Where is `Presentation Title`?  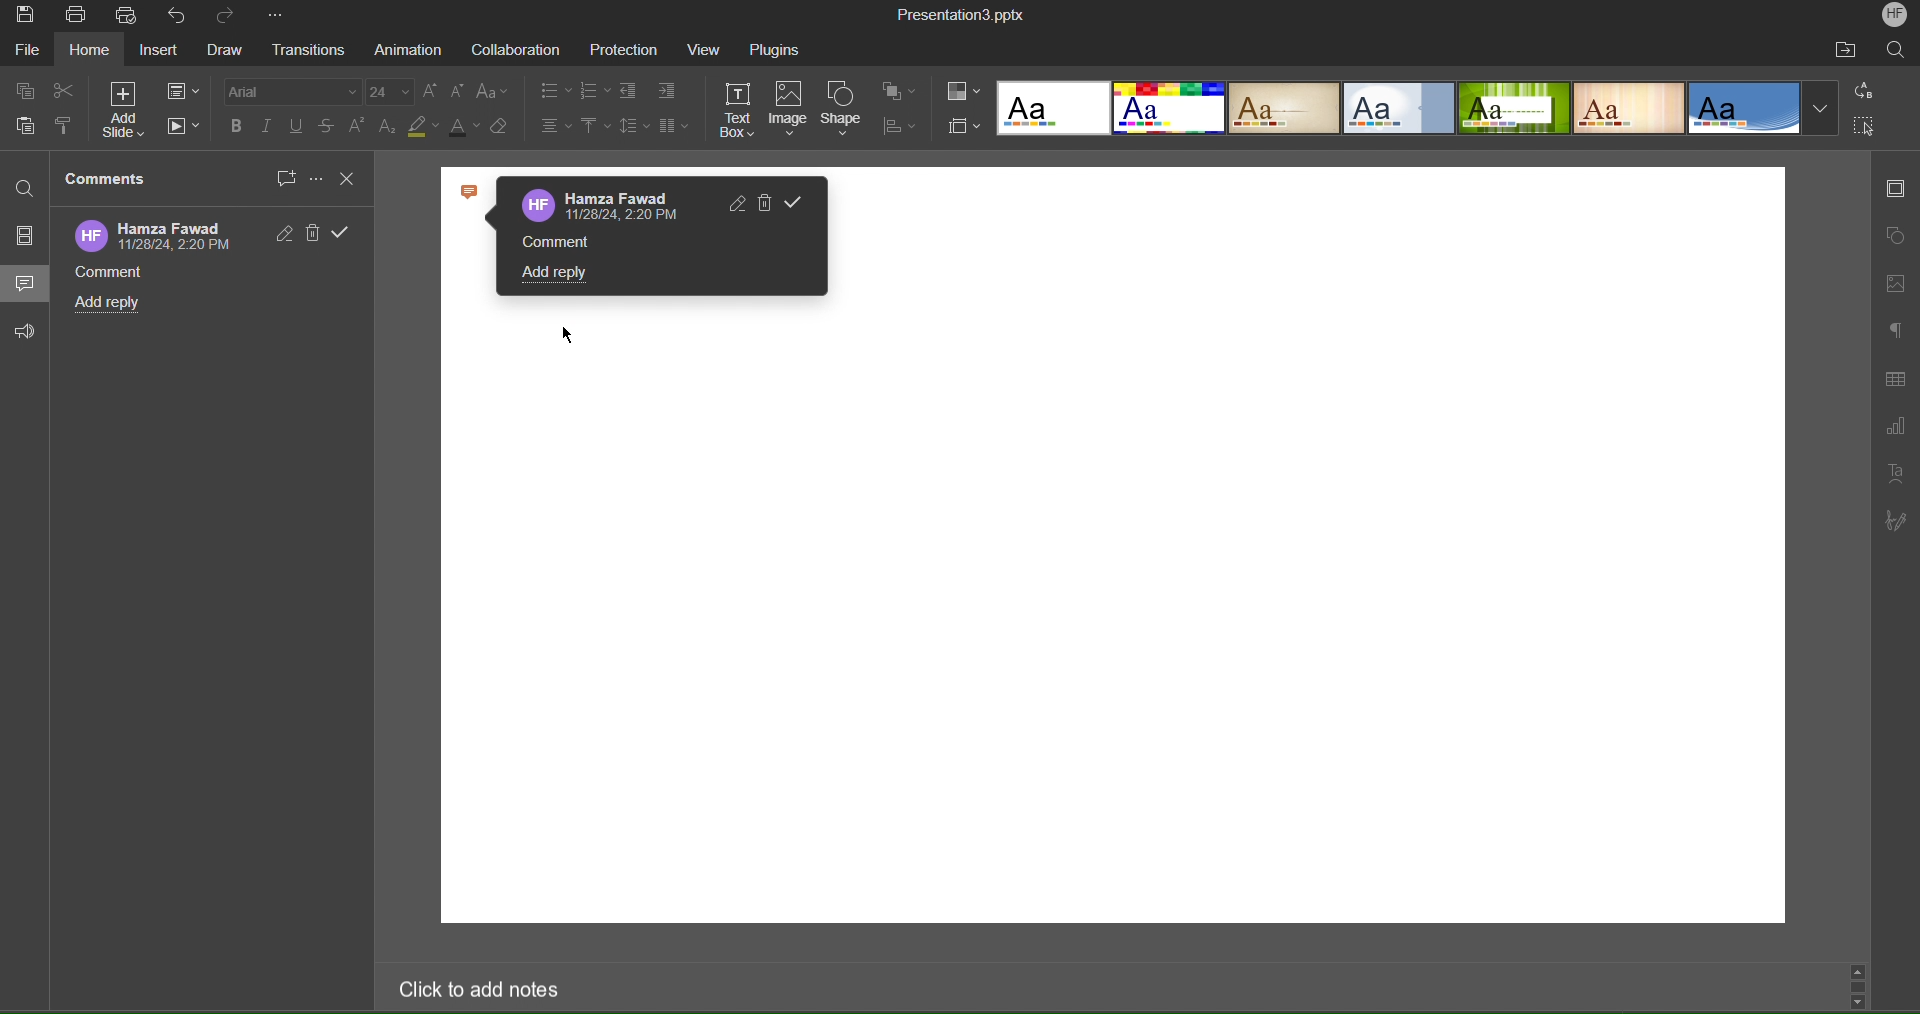 Presentation Title is located at coordinates (957, 15).